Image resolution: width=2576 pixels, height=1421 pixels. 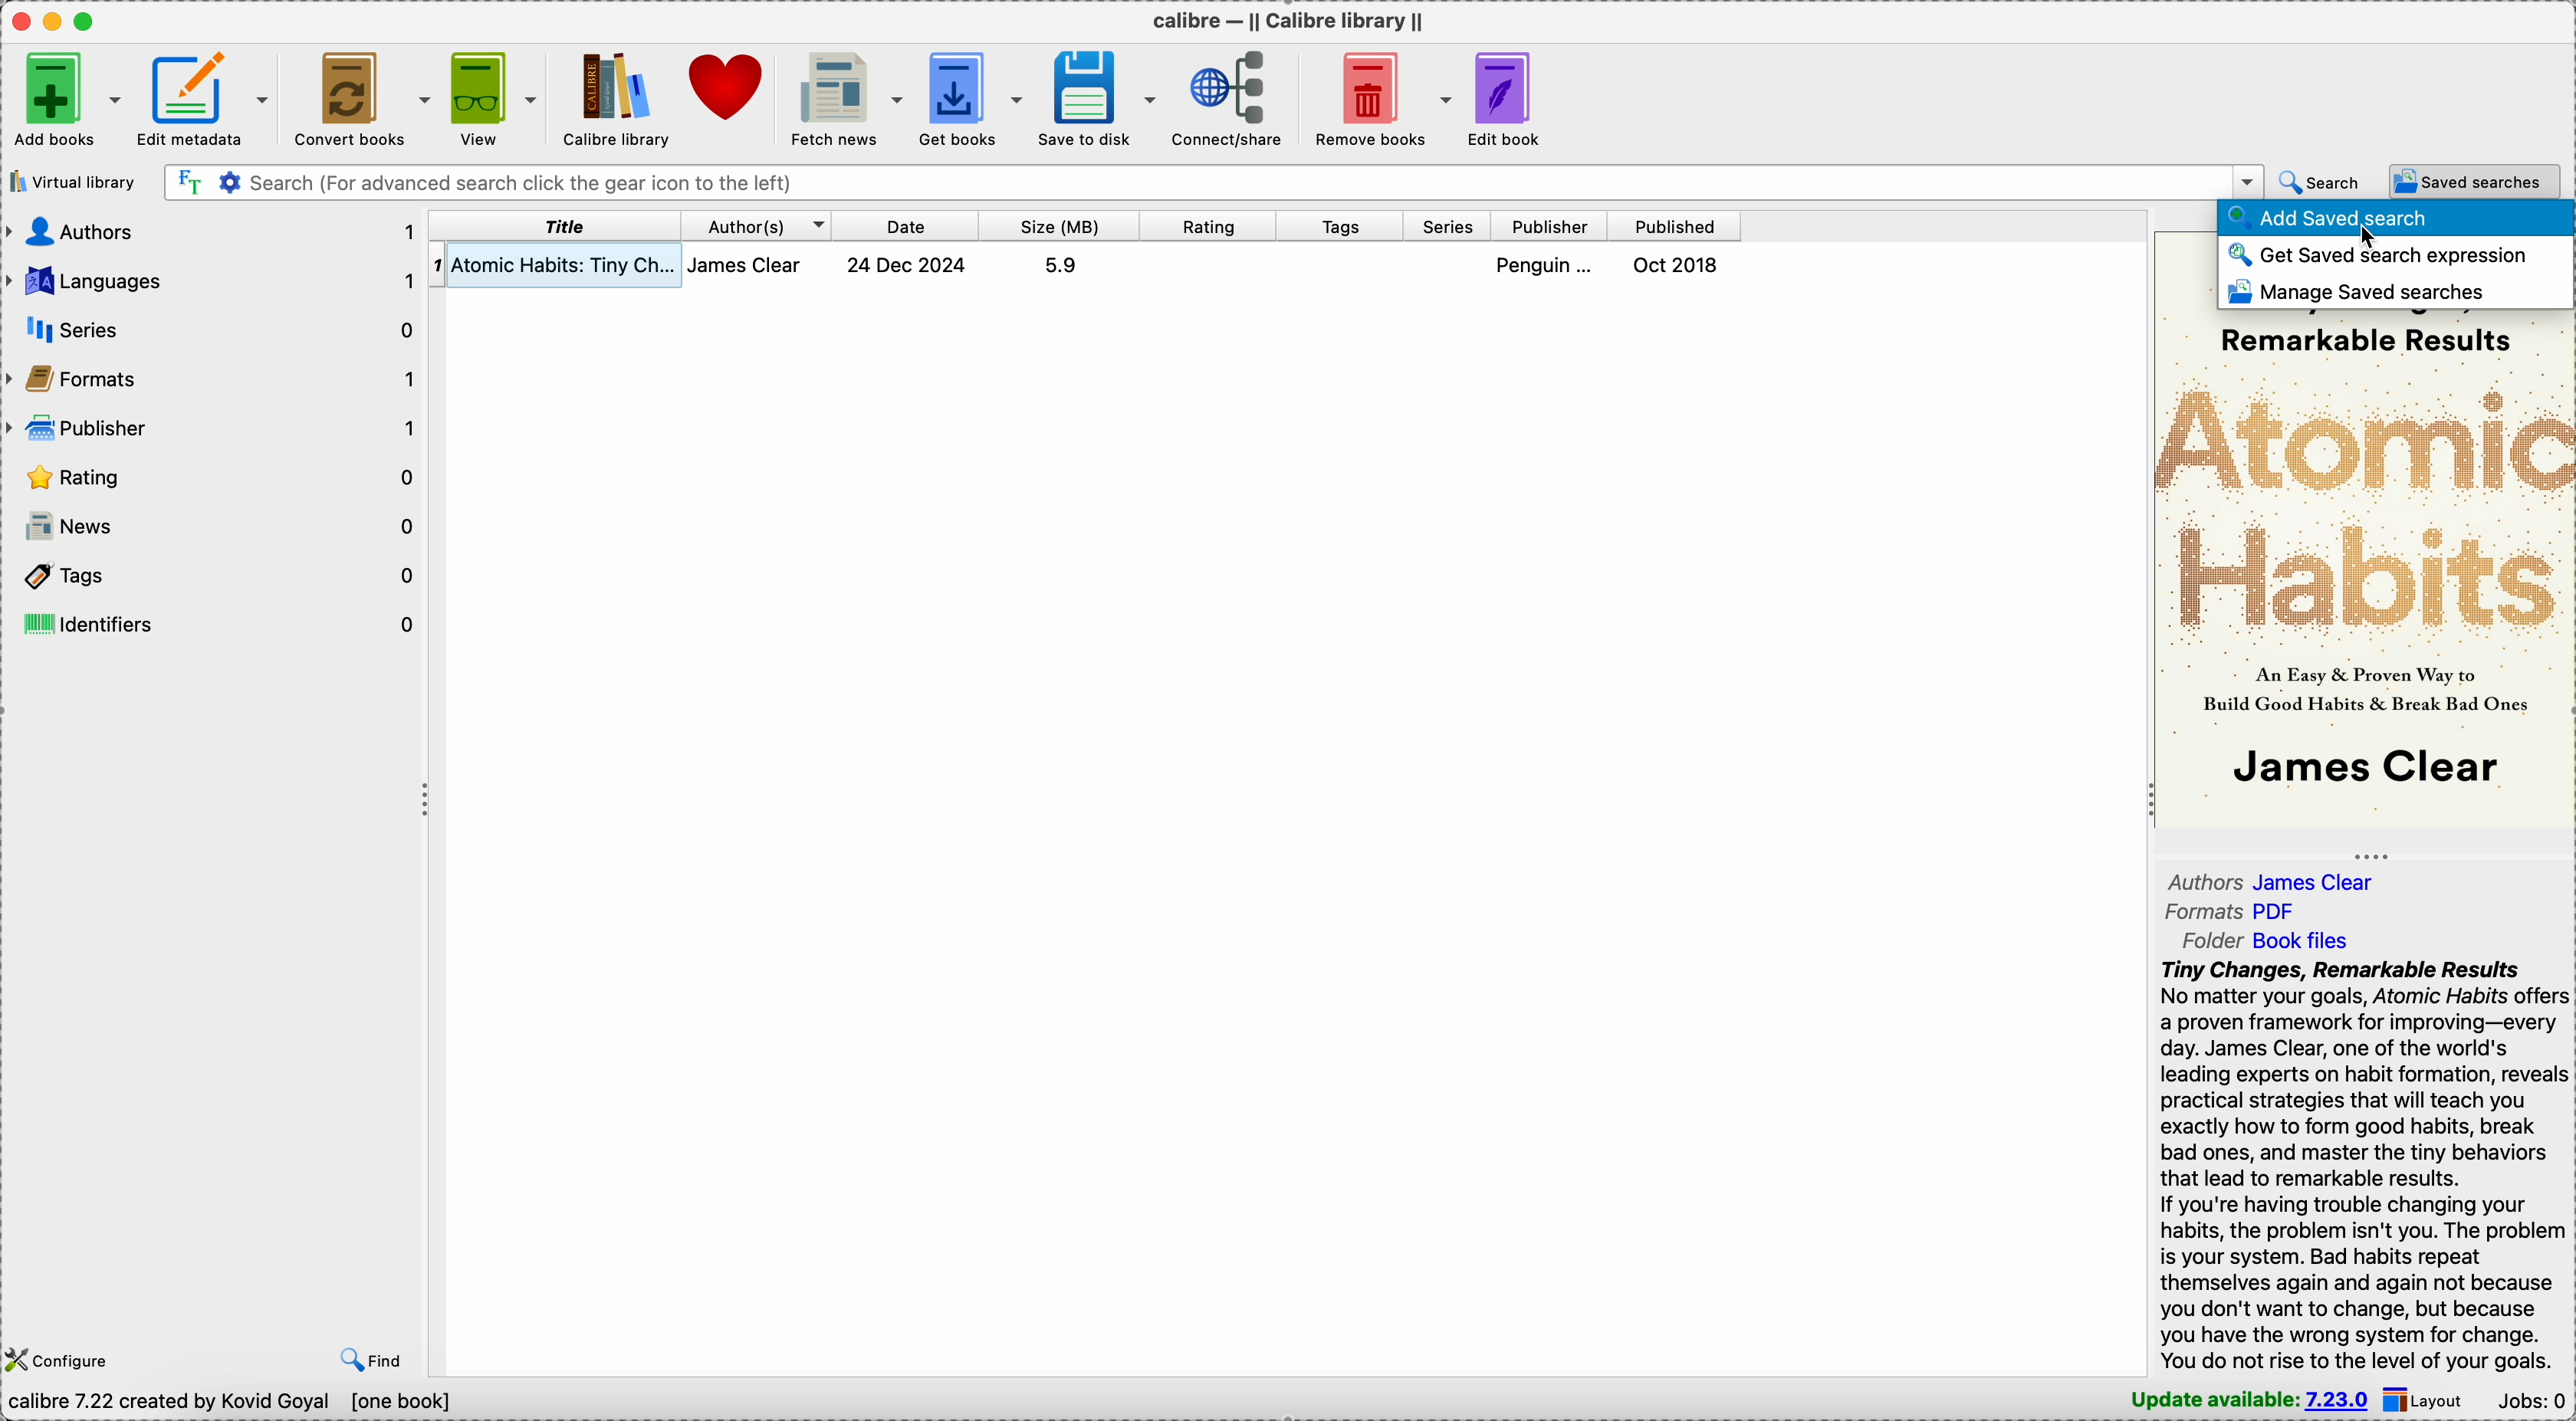 What do you see at coordinates (1213, 181) in the screenshot?
I see `search(for advanced search click the gear icon to the left)` at bounding box center [1213, 181].